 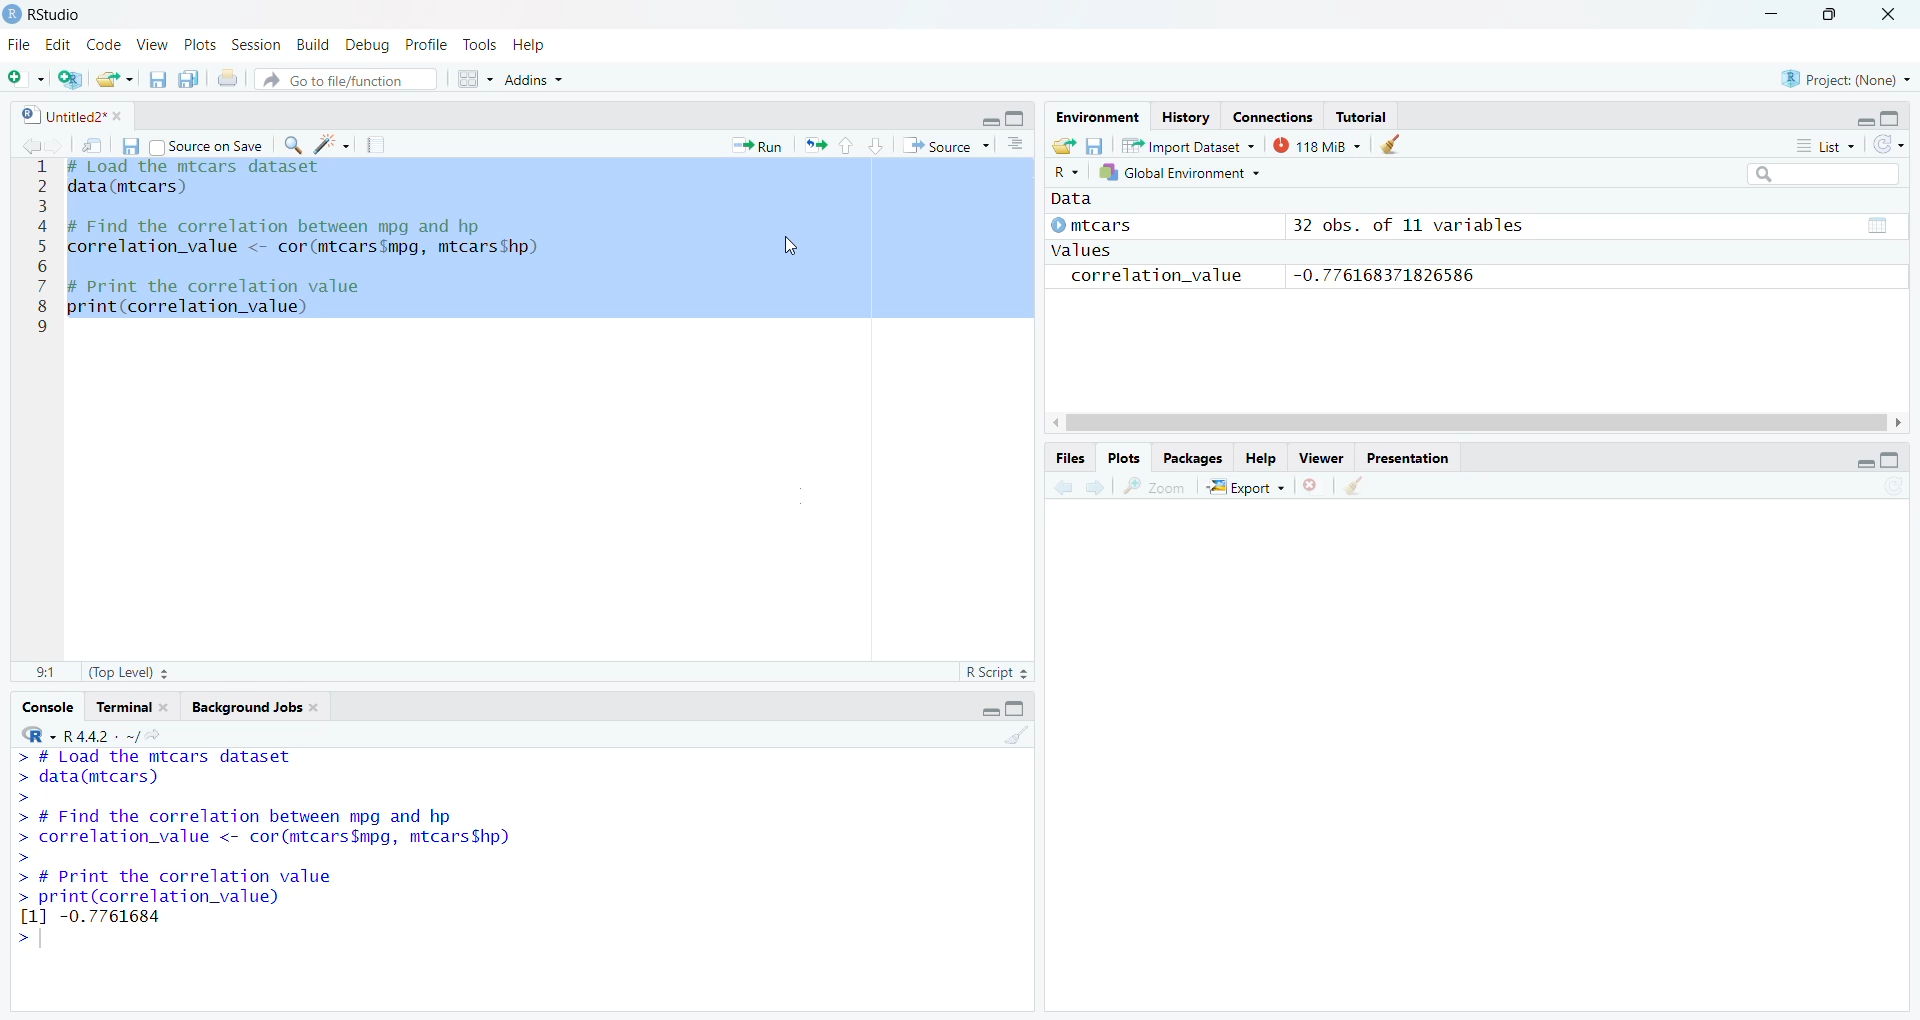 What do you see at coordinates (1860, 463) in the screenshot?
I see `Minimize` at bounding box center [1860, 463].